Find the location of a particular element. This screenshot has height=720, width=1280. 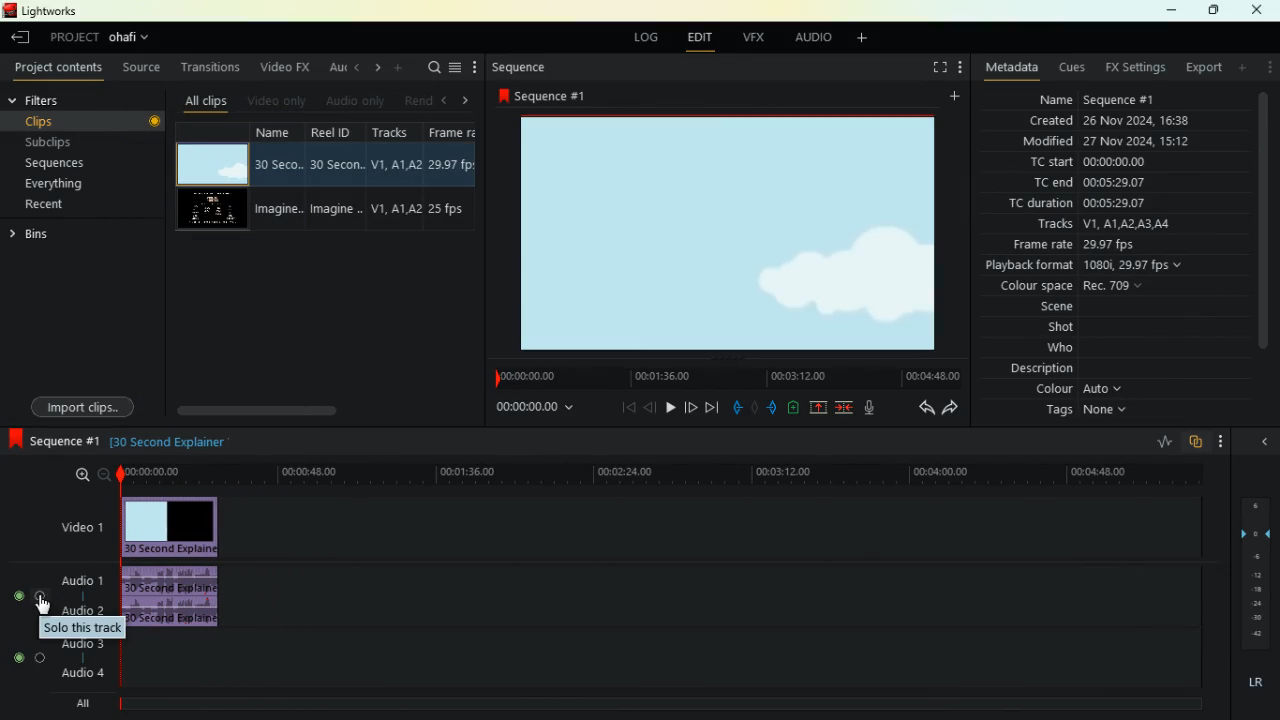

push is located at coordinates (771, 409).